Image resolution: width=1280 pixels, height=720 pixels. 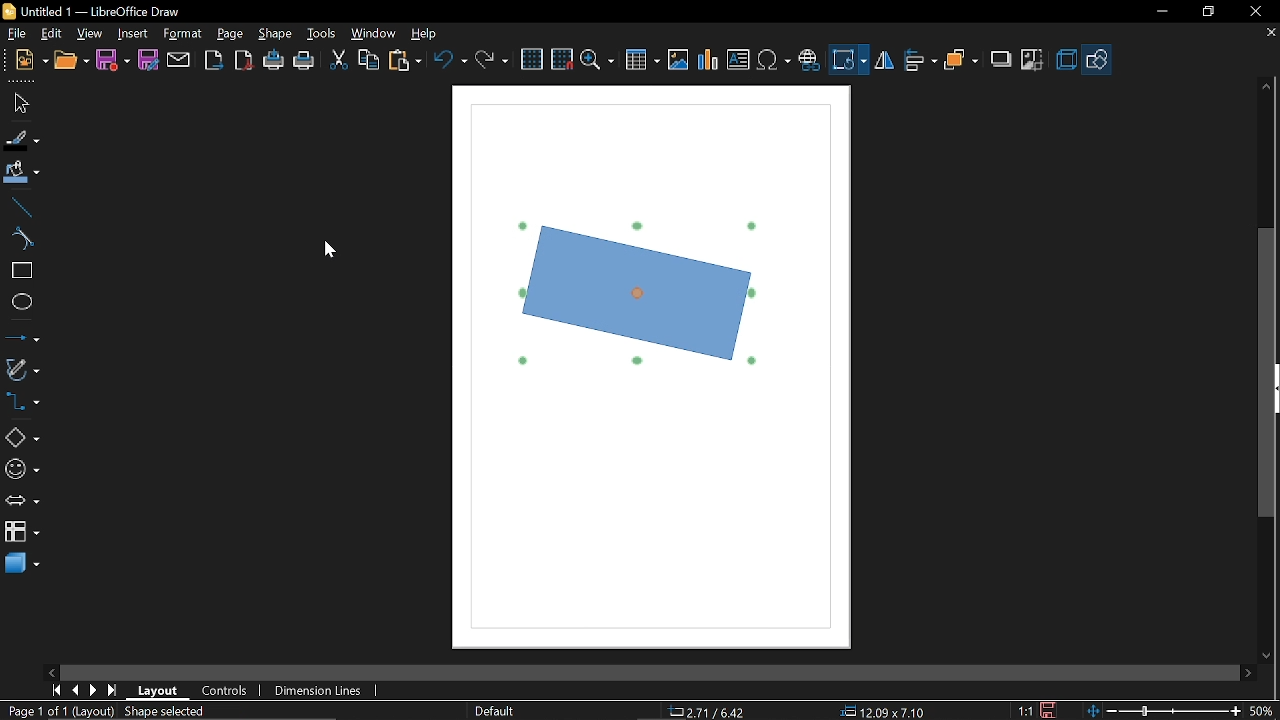 What do you see at coordinates (918, 61) in the screenshot?
I see `allign` at bounding box center [918, 61].